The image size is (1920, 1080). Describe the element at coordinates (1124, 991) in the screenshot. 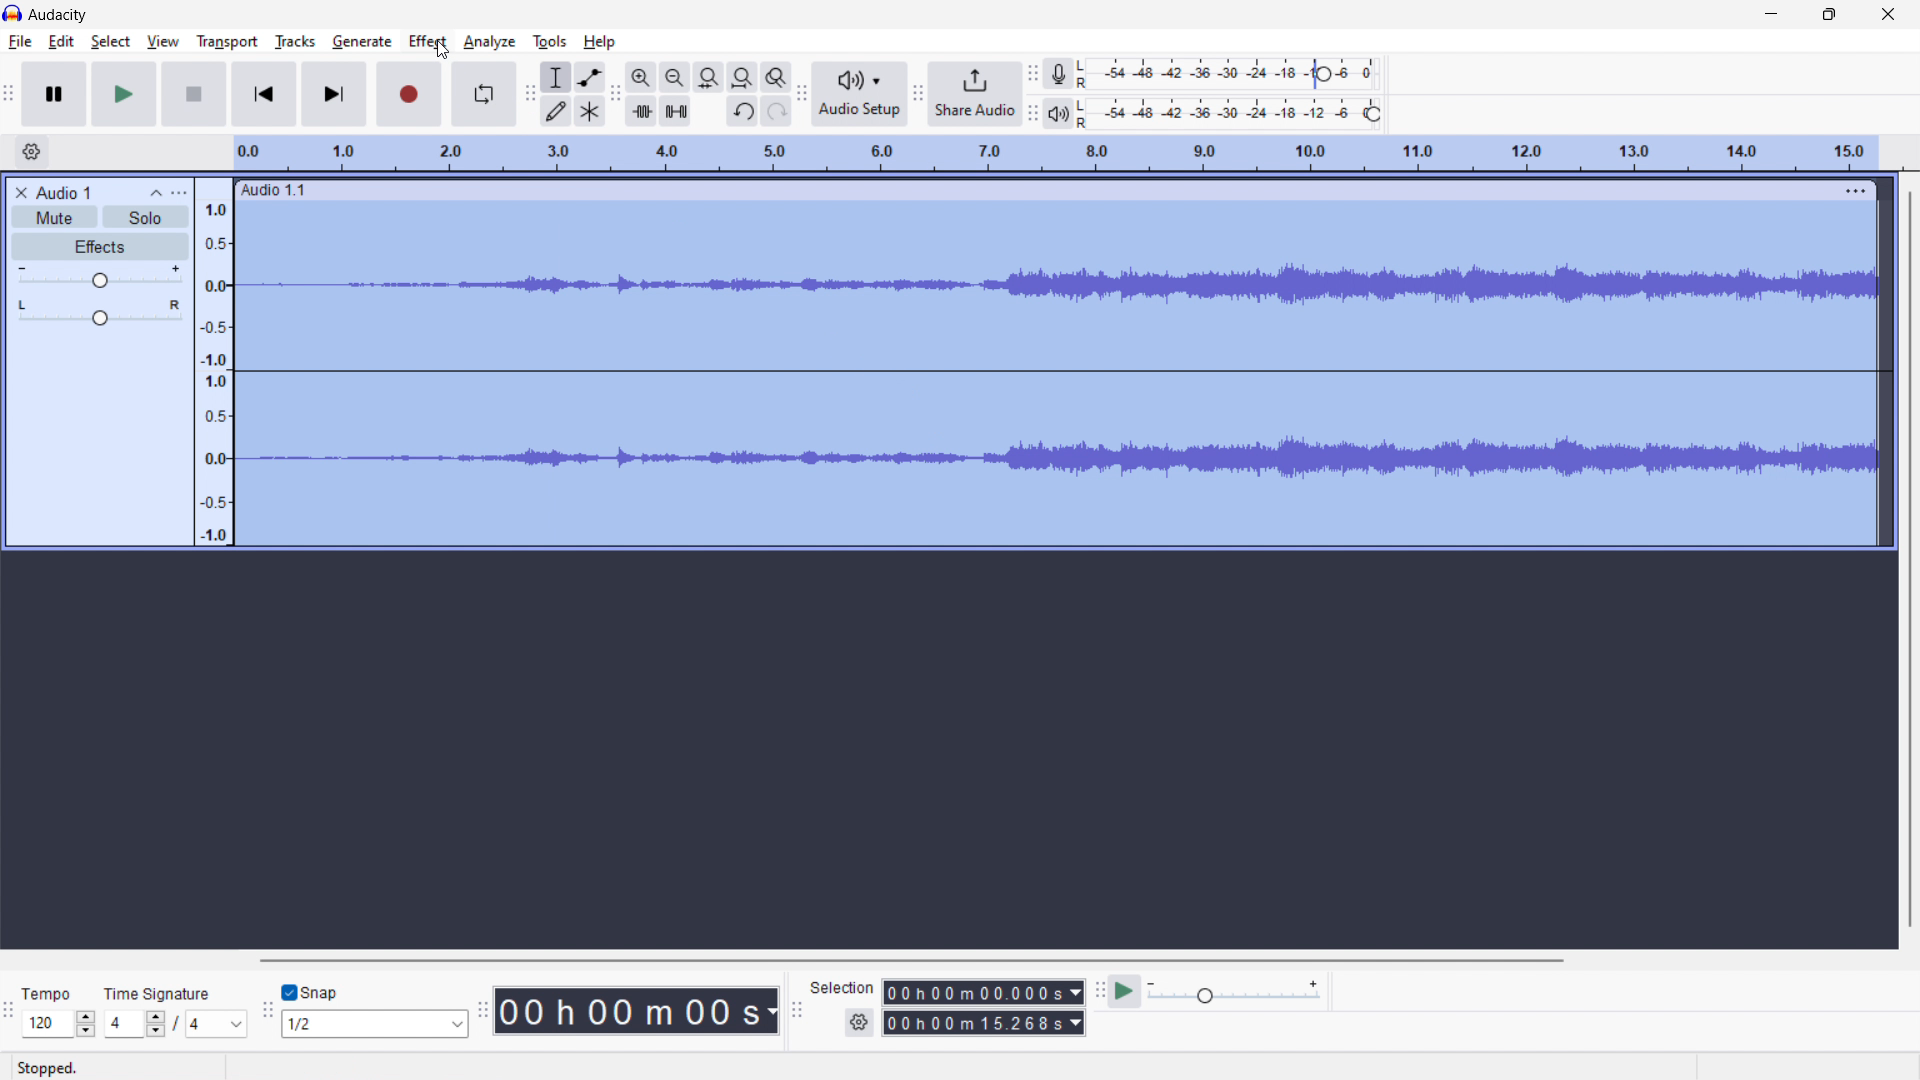

I see `play at speed` at that location.